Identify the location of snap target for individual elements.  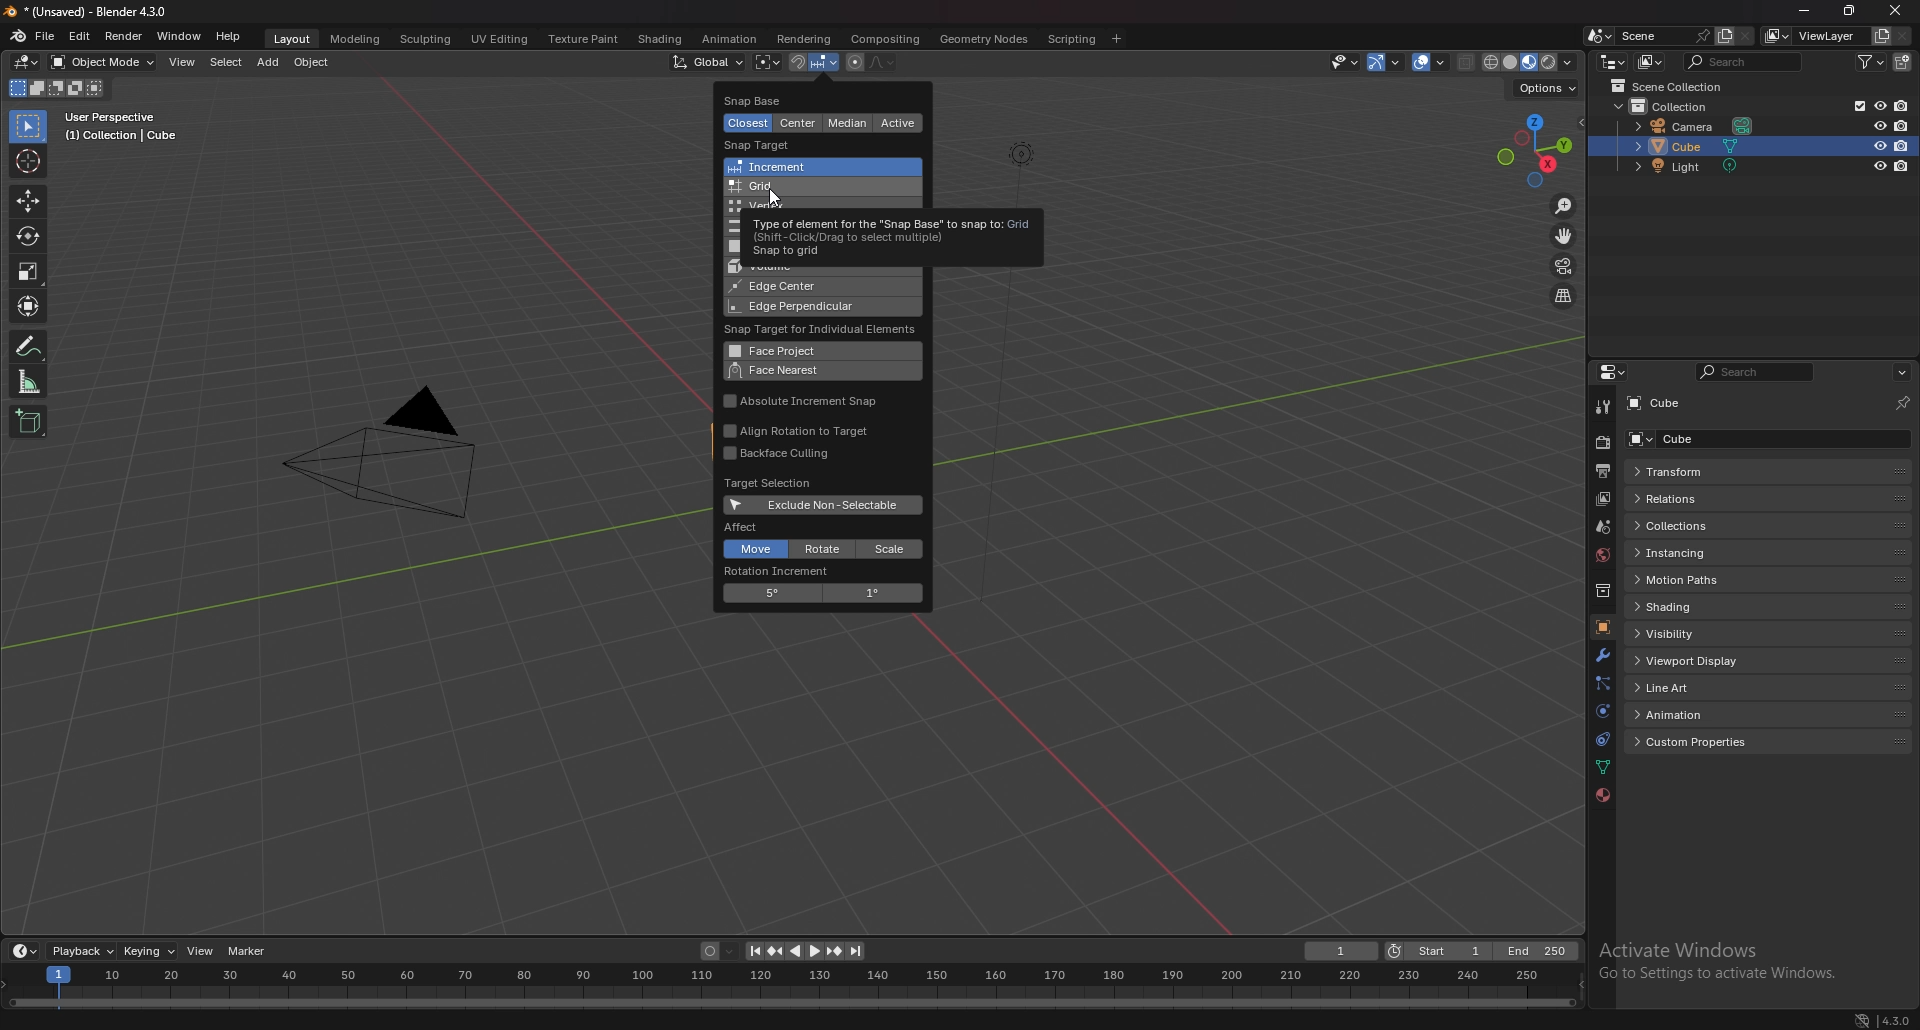
(825, 330).